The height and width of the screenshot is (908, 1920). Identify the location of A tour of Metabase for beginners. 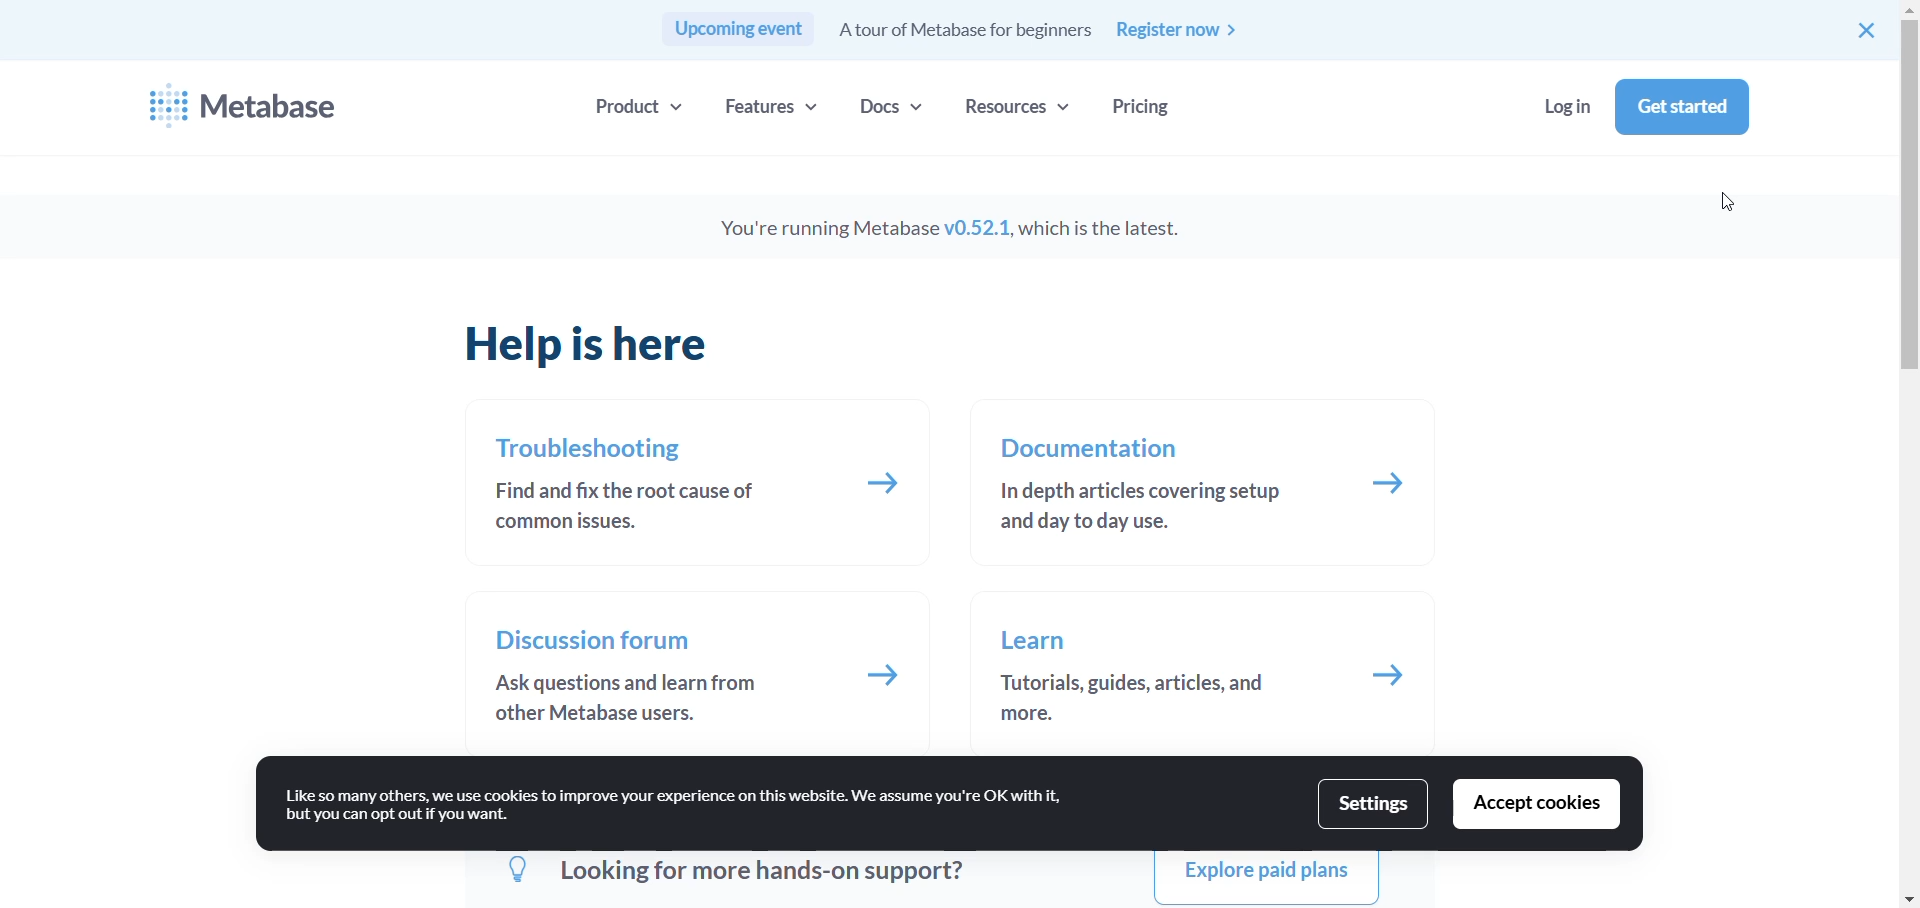
(961, 30).